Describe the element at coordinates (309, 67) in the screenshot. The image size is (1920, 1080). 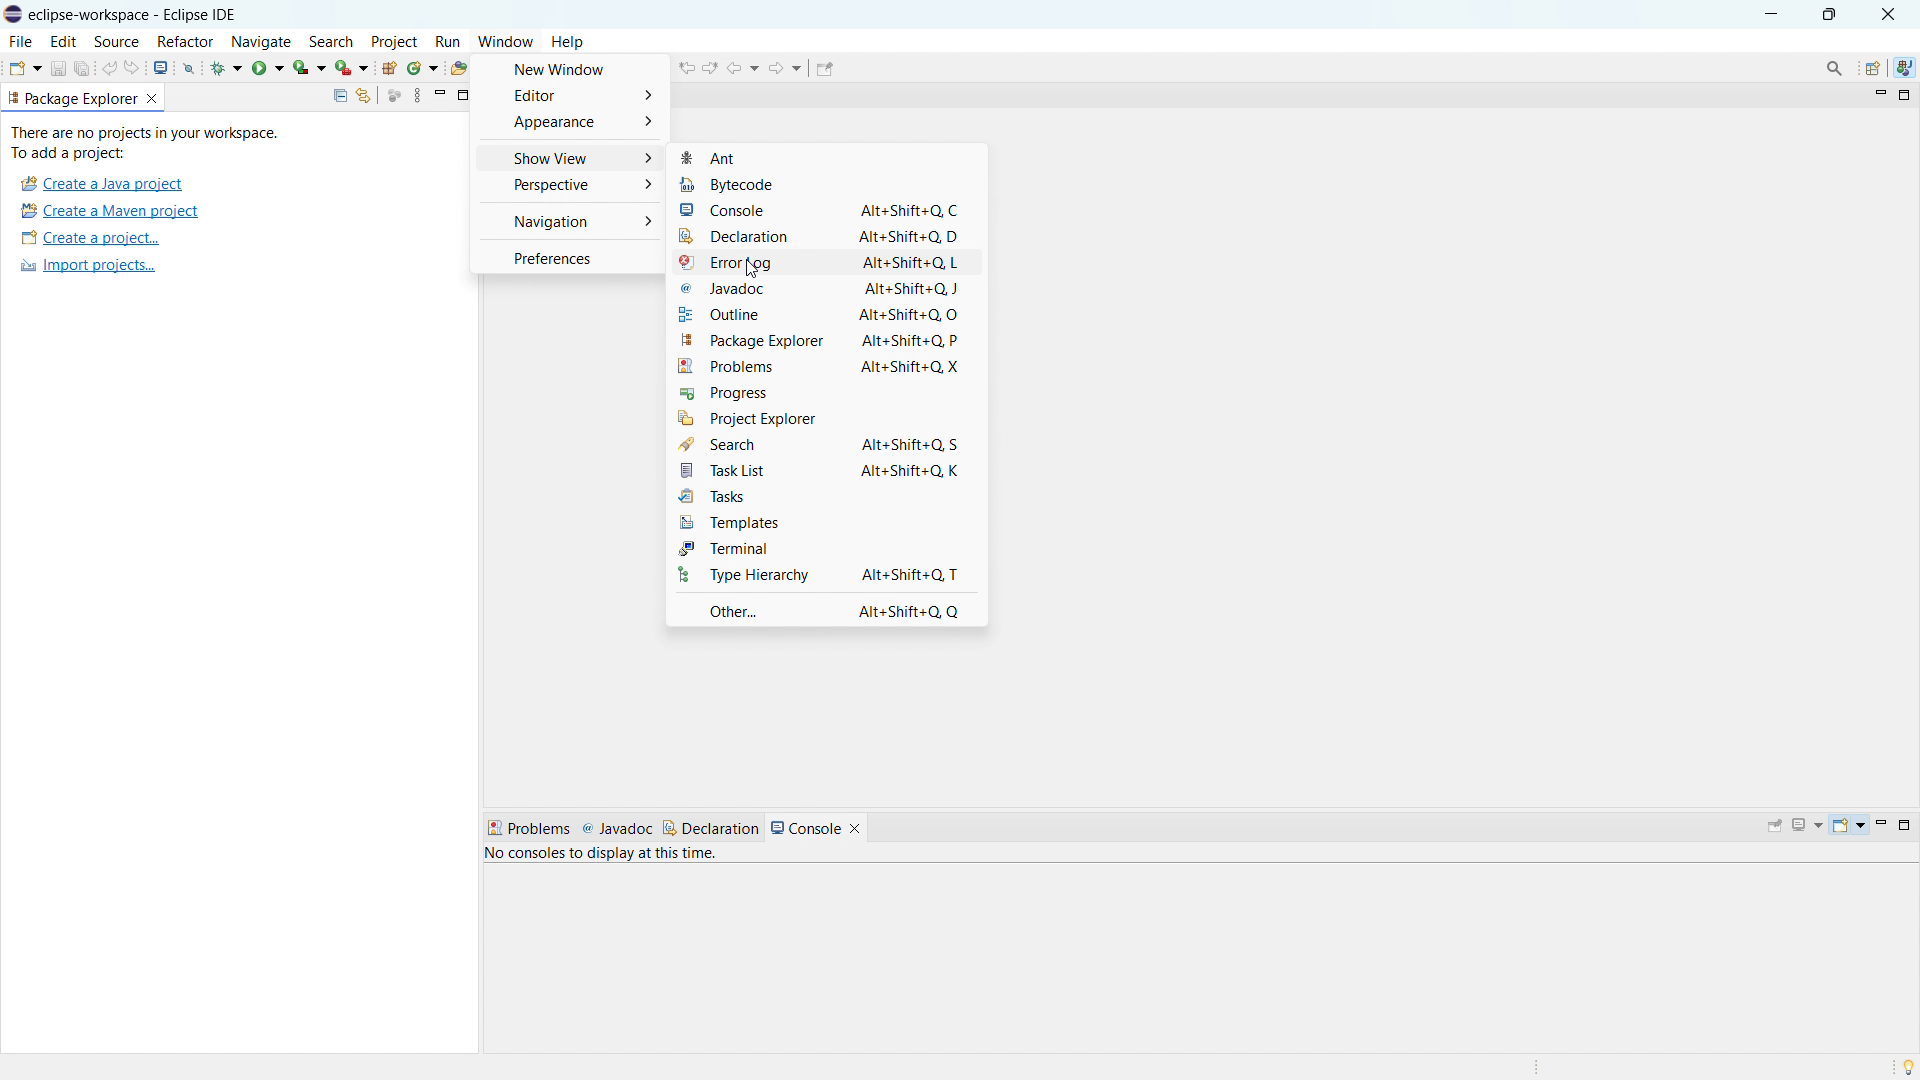
I see `coverage` at that location.